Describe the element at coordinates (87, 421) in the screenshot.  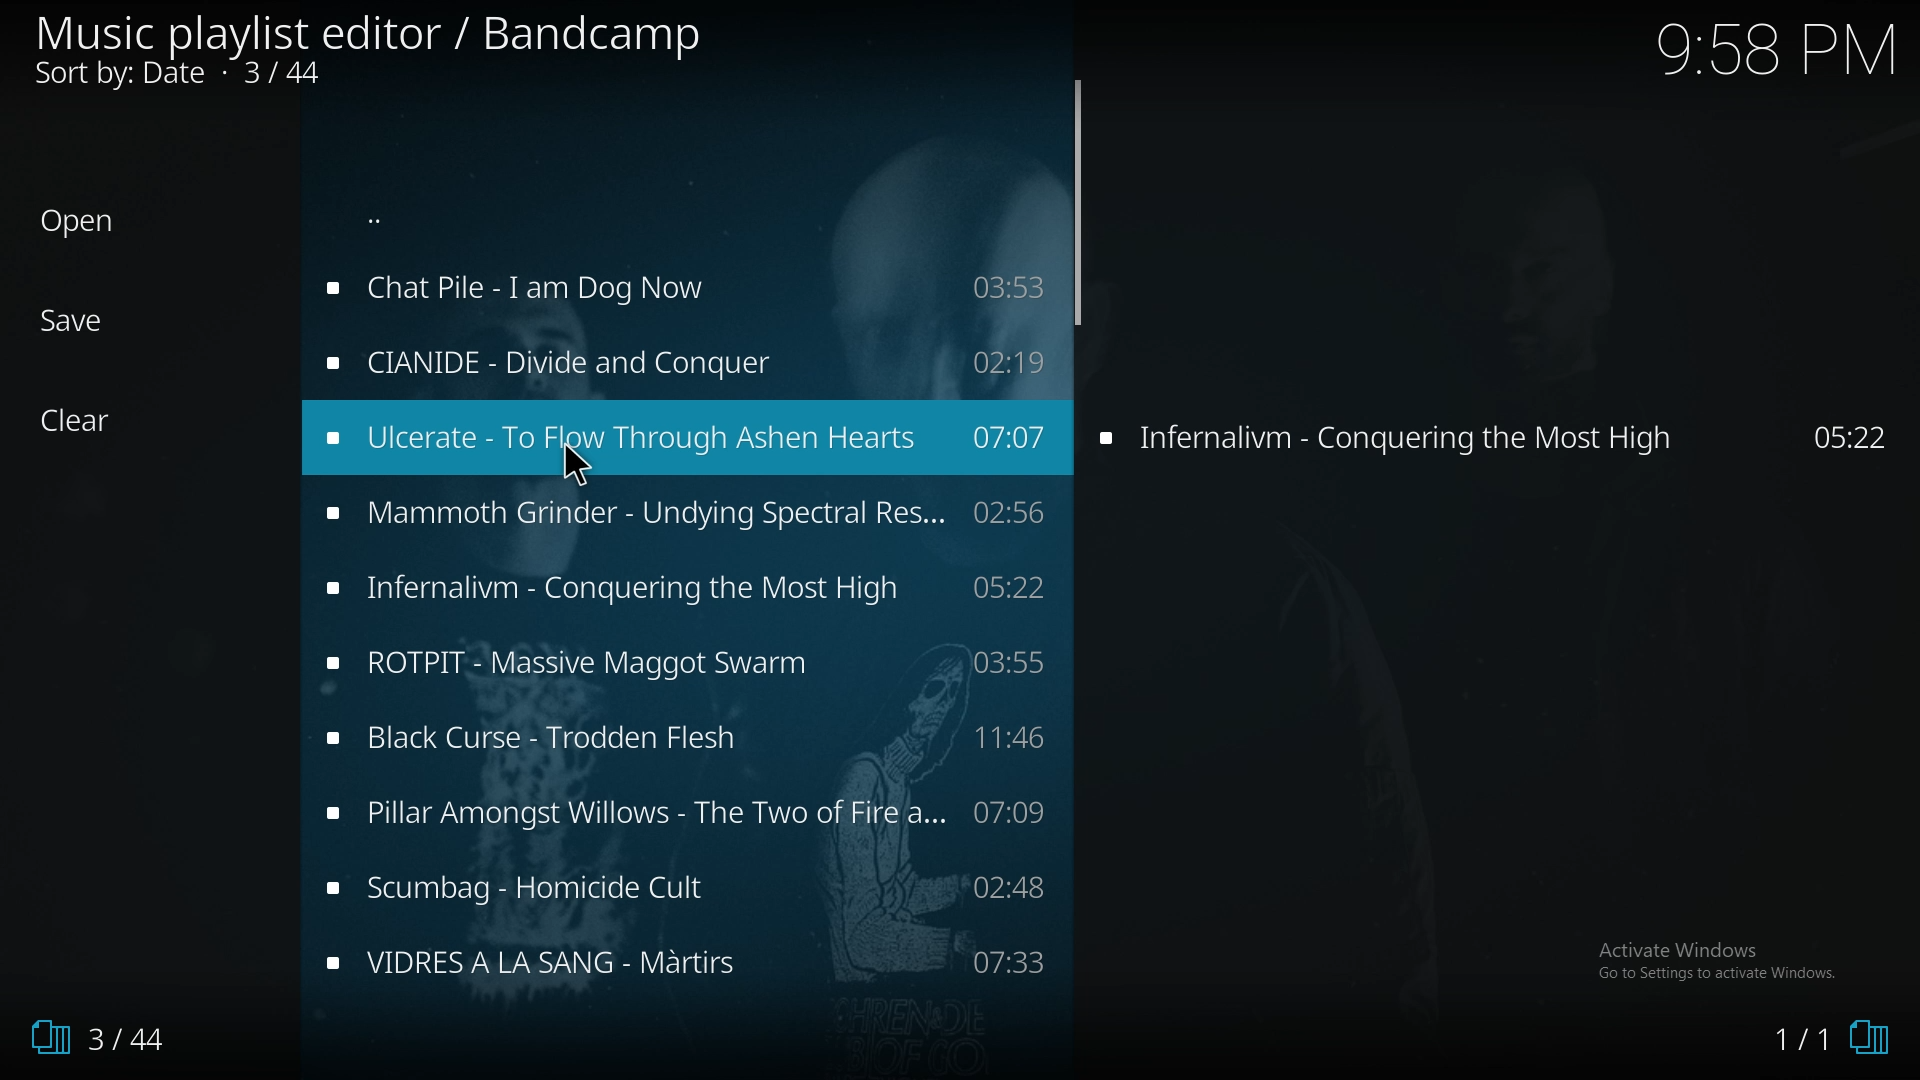
I see `Clear` at that location.